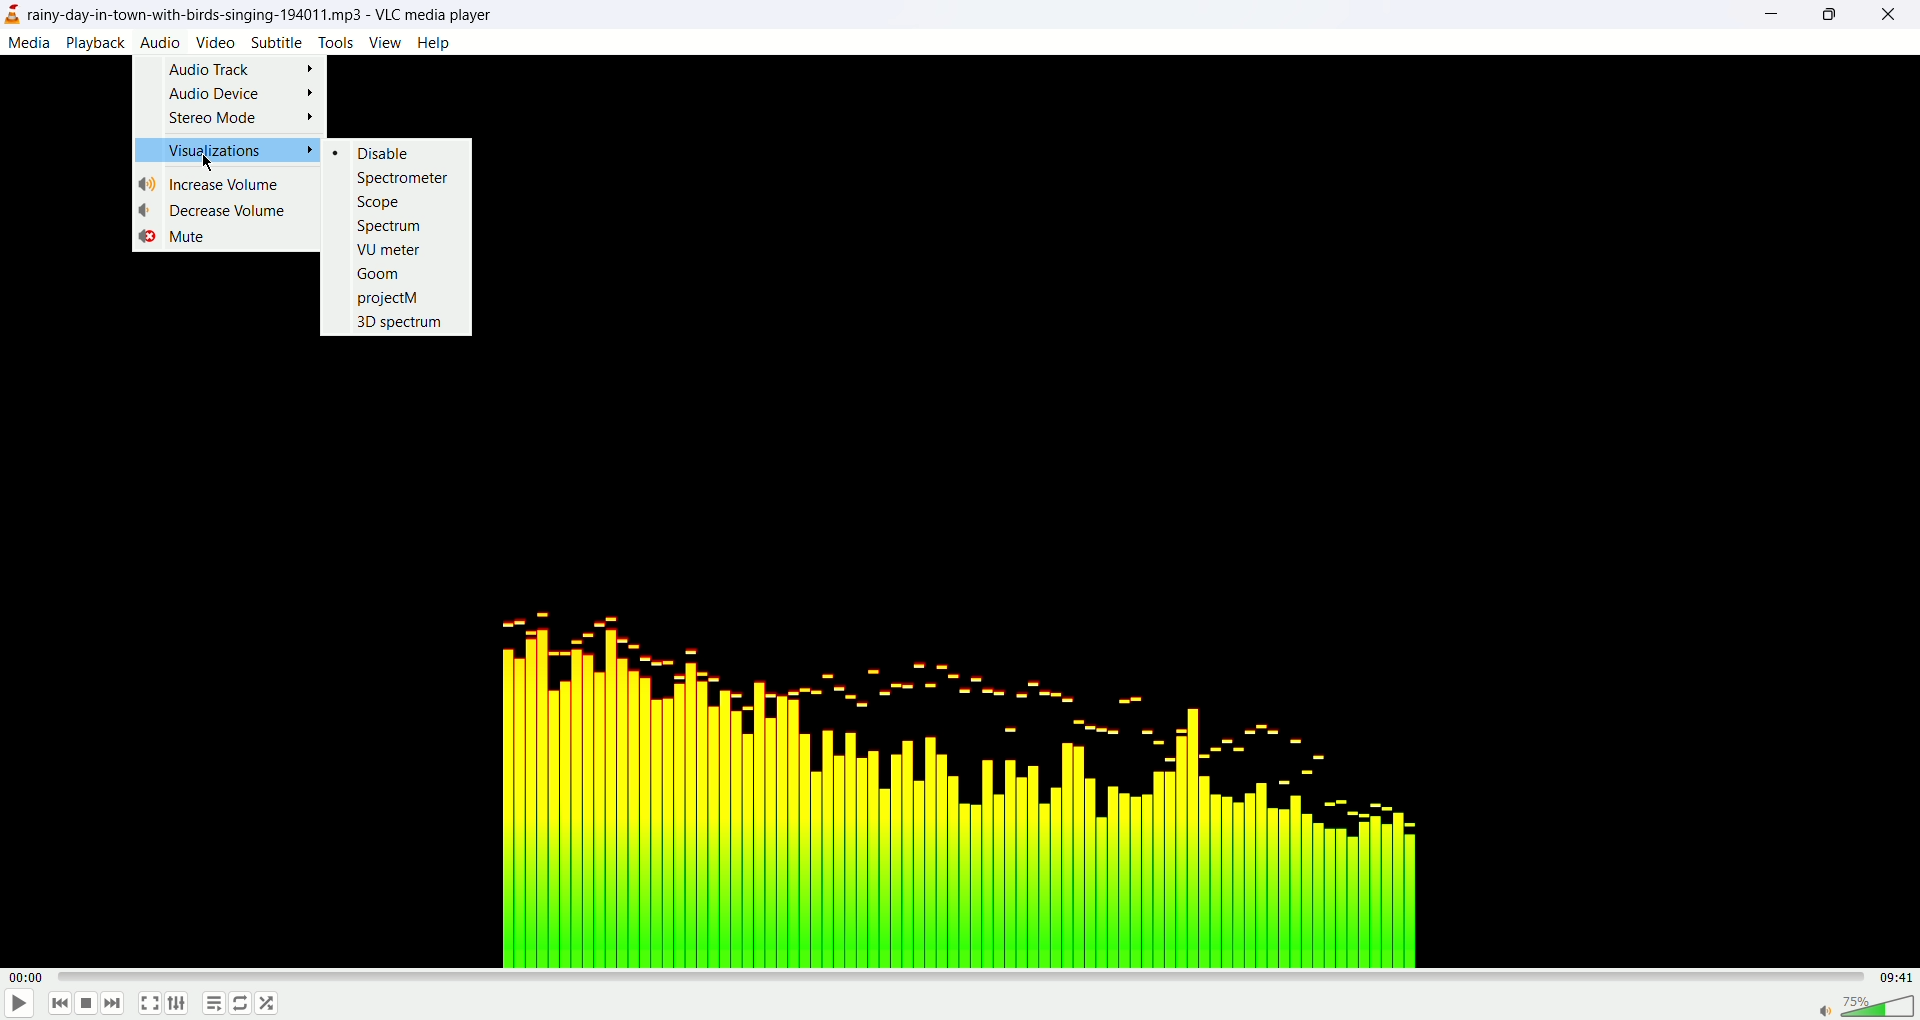 The image size is (1920, 1020). What do you see at coordinates (173, 236) in the screenshot?
I see `mute` at bounding box center [173, 236].